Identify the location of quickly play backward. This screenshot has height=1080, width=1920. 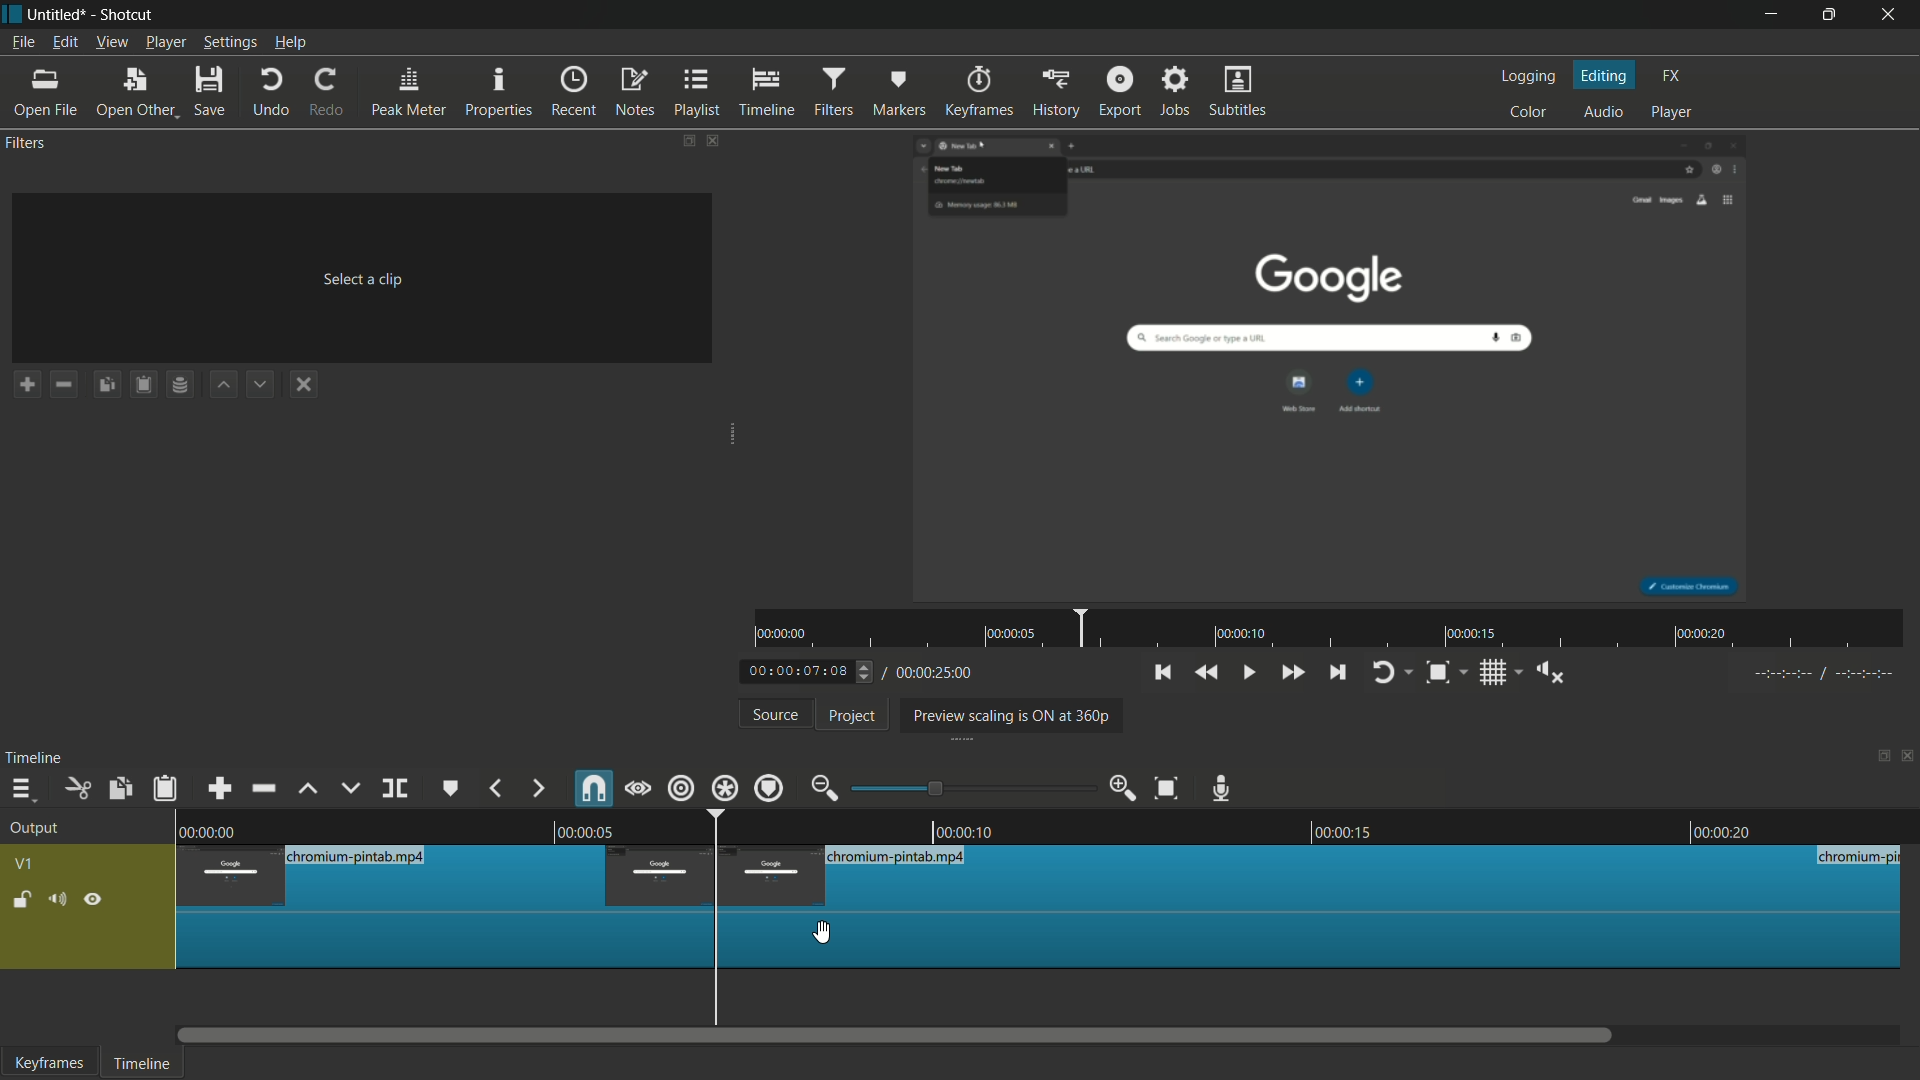
(1205, 671).